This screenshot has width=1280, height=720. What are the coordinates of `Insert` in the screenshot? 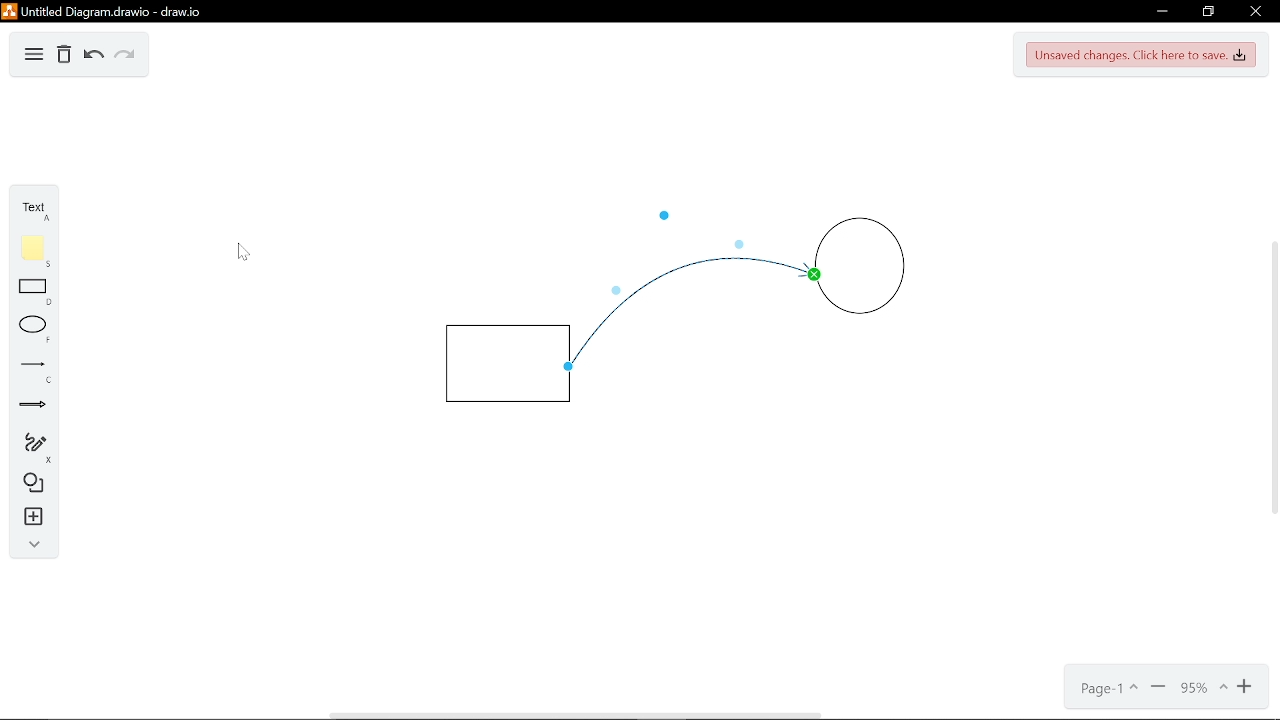 It's located at (29, 517).